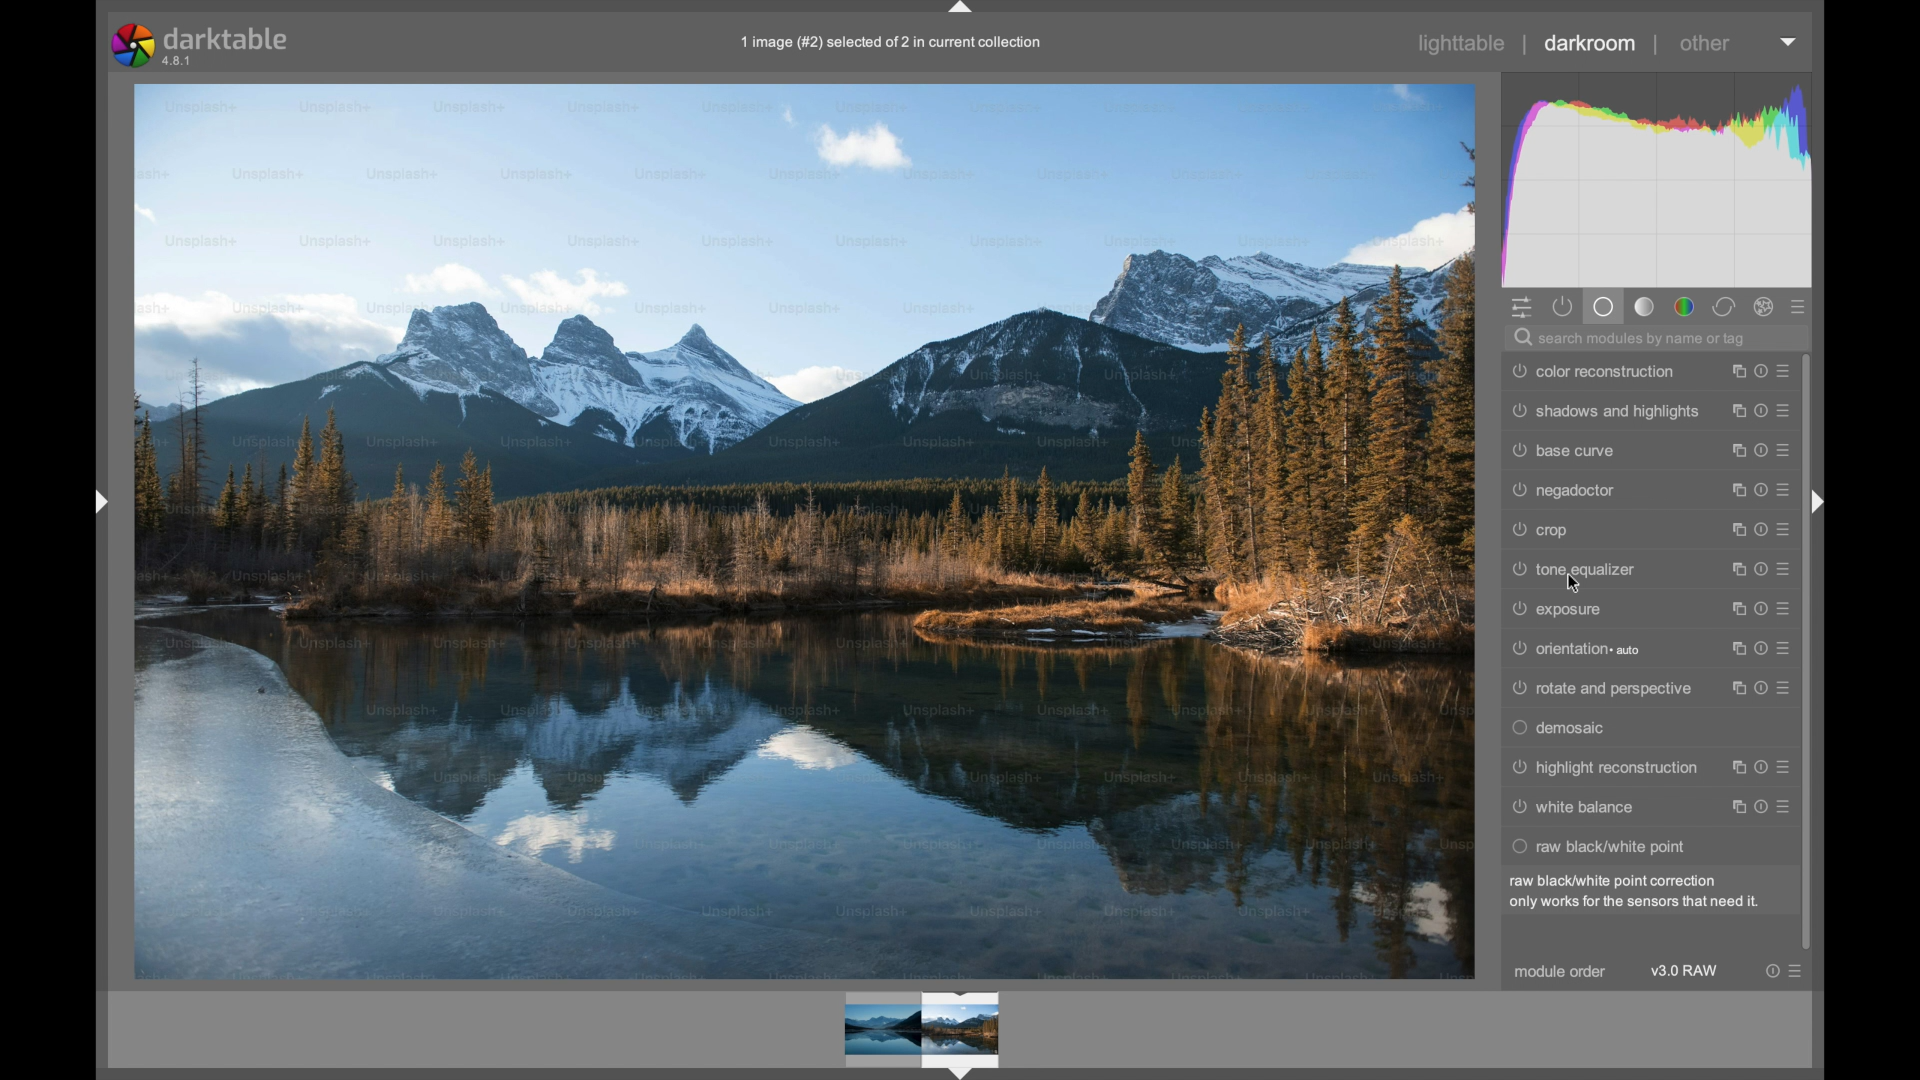  What do you see at coordinates (1574, 808) in the screenshot?
I see `white balance` at bounding box center [1574, 808].